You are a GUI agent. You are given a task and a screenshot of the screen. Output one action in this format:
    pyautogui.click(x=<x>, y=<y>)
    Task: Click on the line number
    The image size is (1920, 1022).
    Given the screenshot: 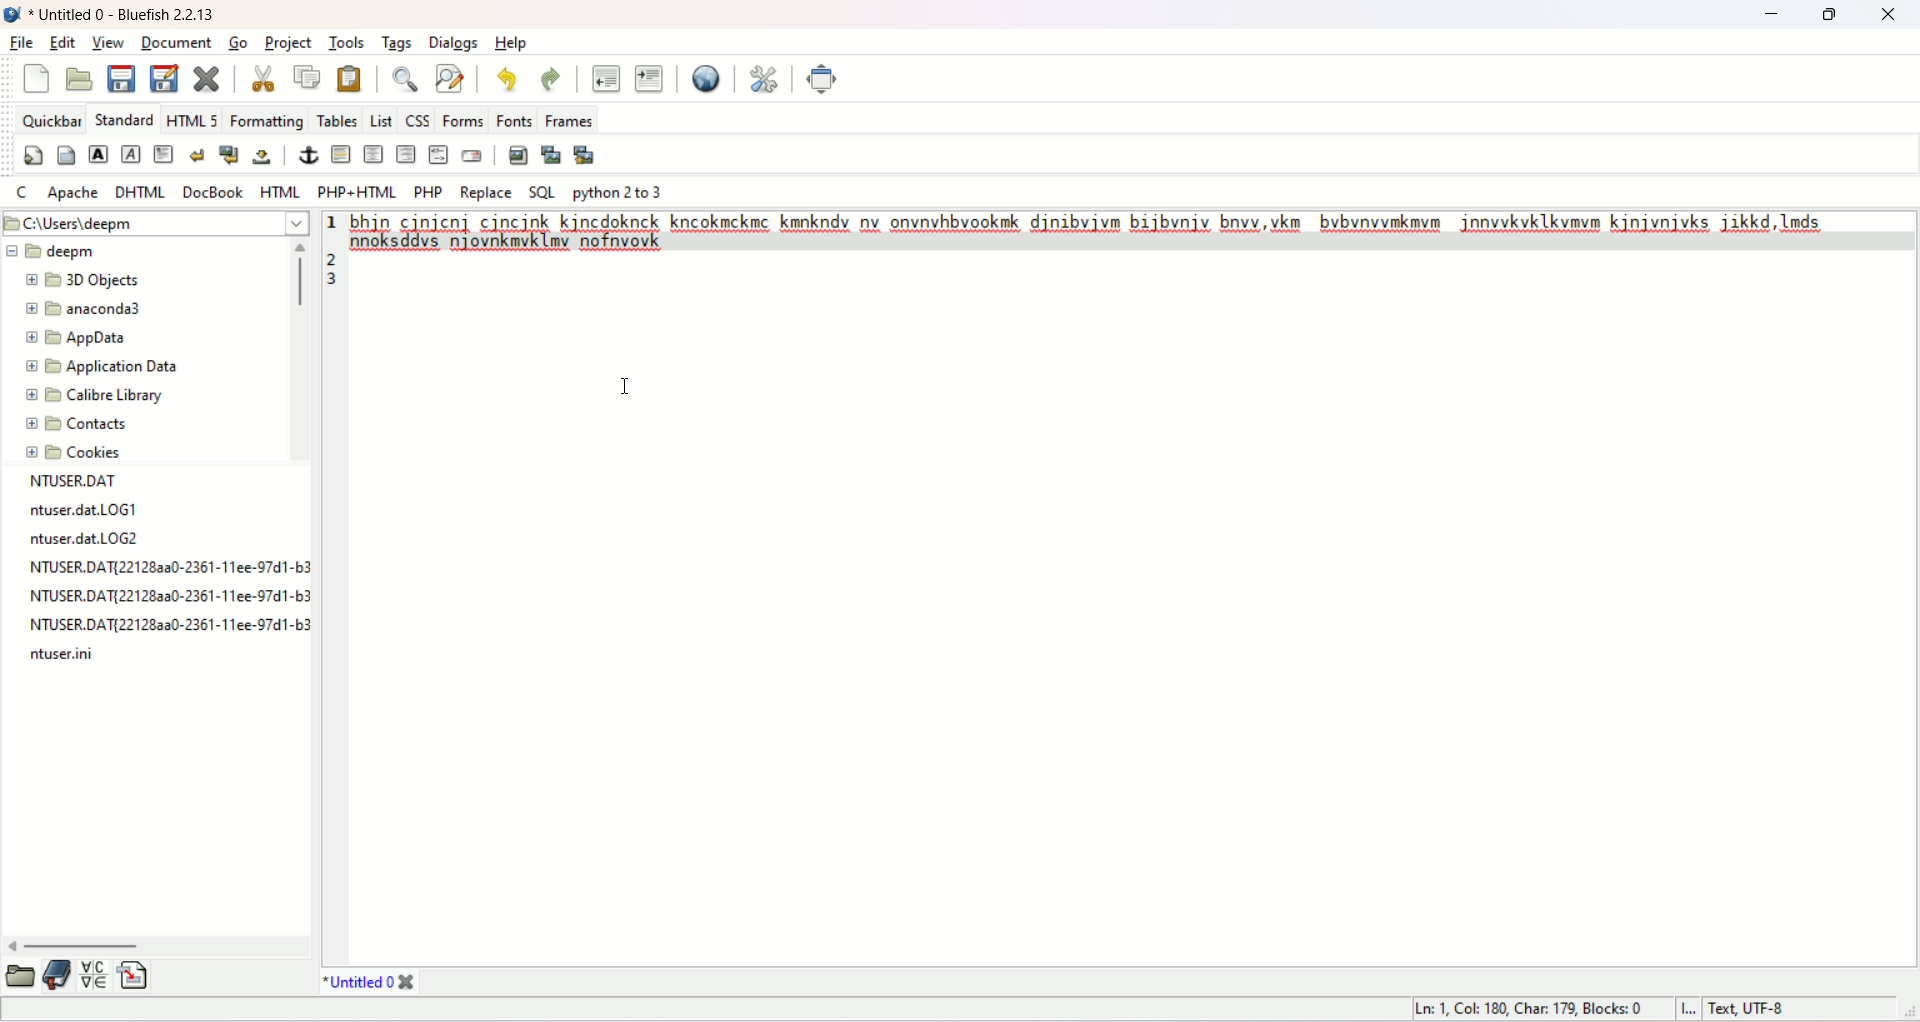 What is the action you would take?
    pyautogui.click(x=334, y=251)
    